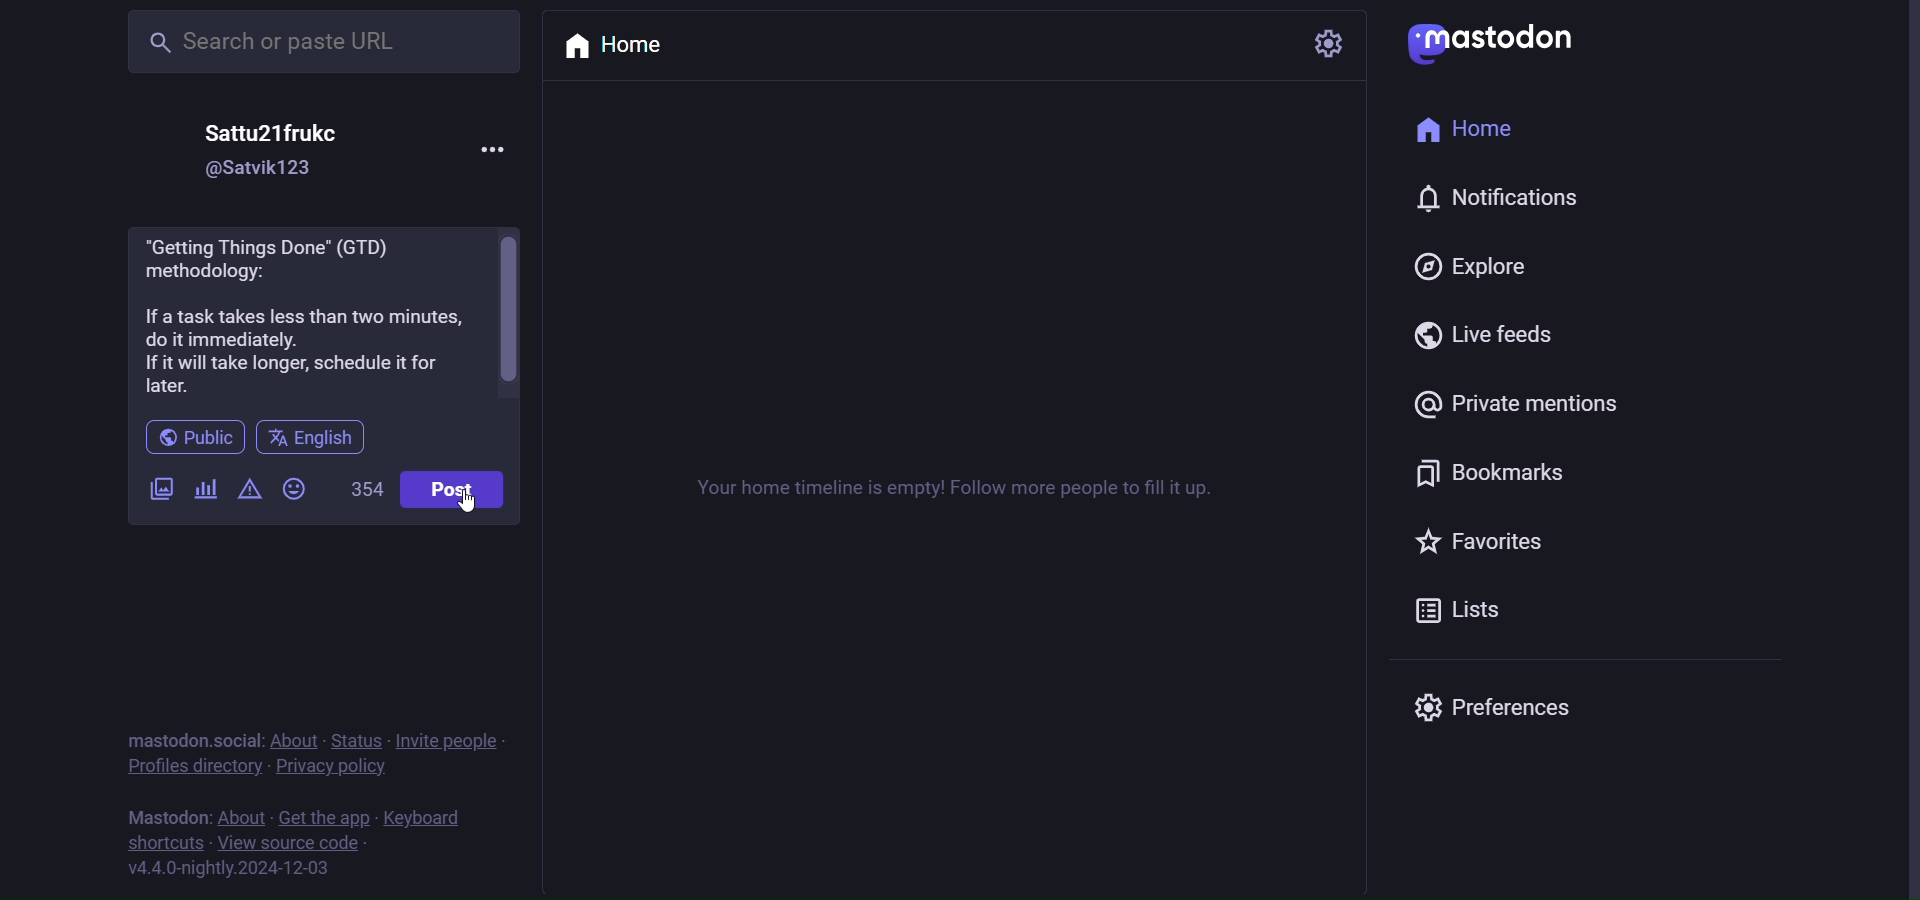 The image size is (1920, 900). What do you see at coordinates (243, 816) in the screenshot?
I see `about` at bounding box center [243, 816].